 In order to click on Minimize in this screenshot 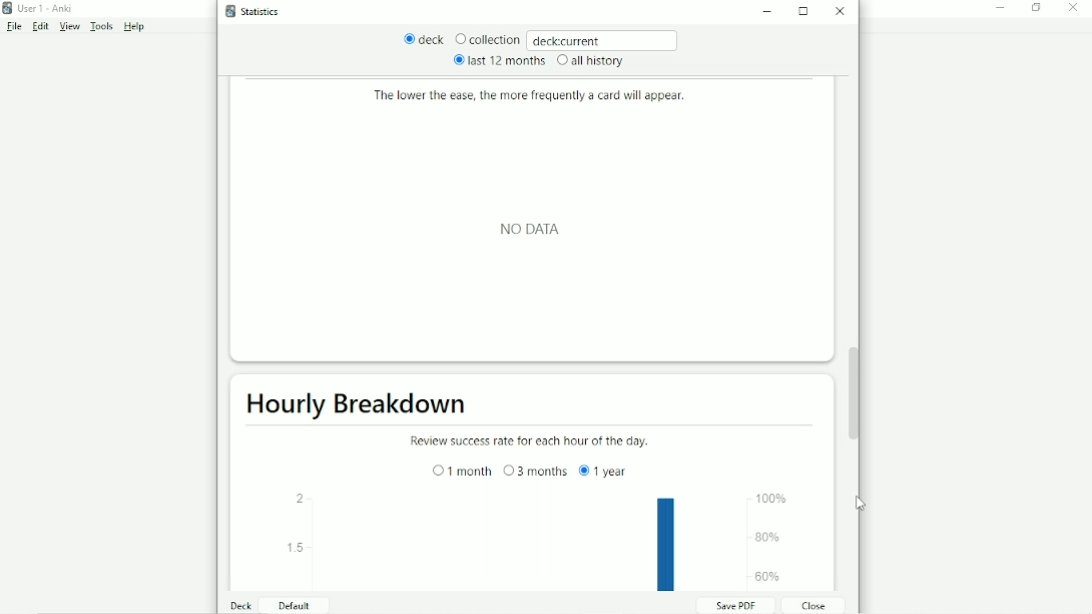, I will do `click(771, 13)`.